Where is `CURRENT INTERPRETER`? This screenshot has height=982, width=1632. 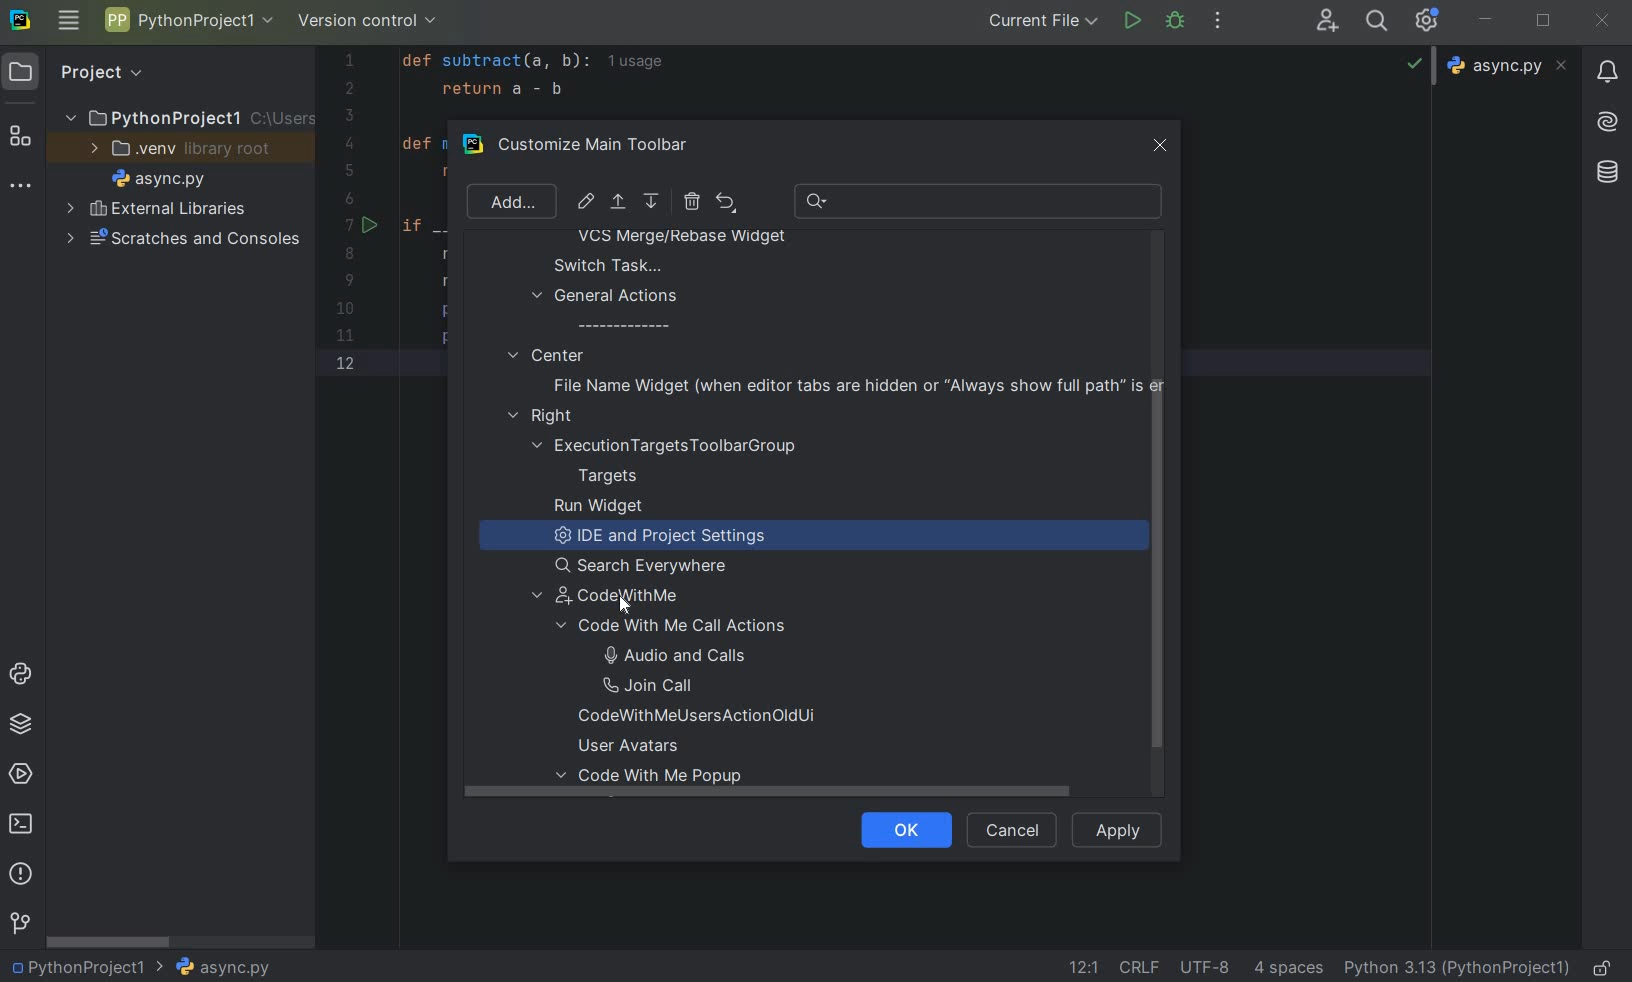
CURRENT INTERPRETER is located at coordinates (1456, 967).